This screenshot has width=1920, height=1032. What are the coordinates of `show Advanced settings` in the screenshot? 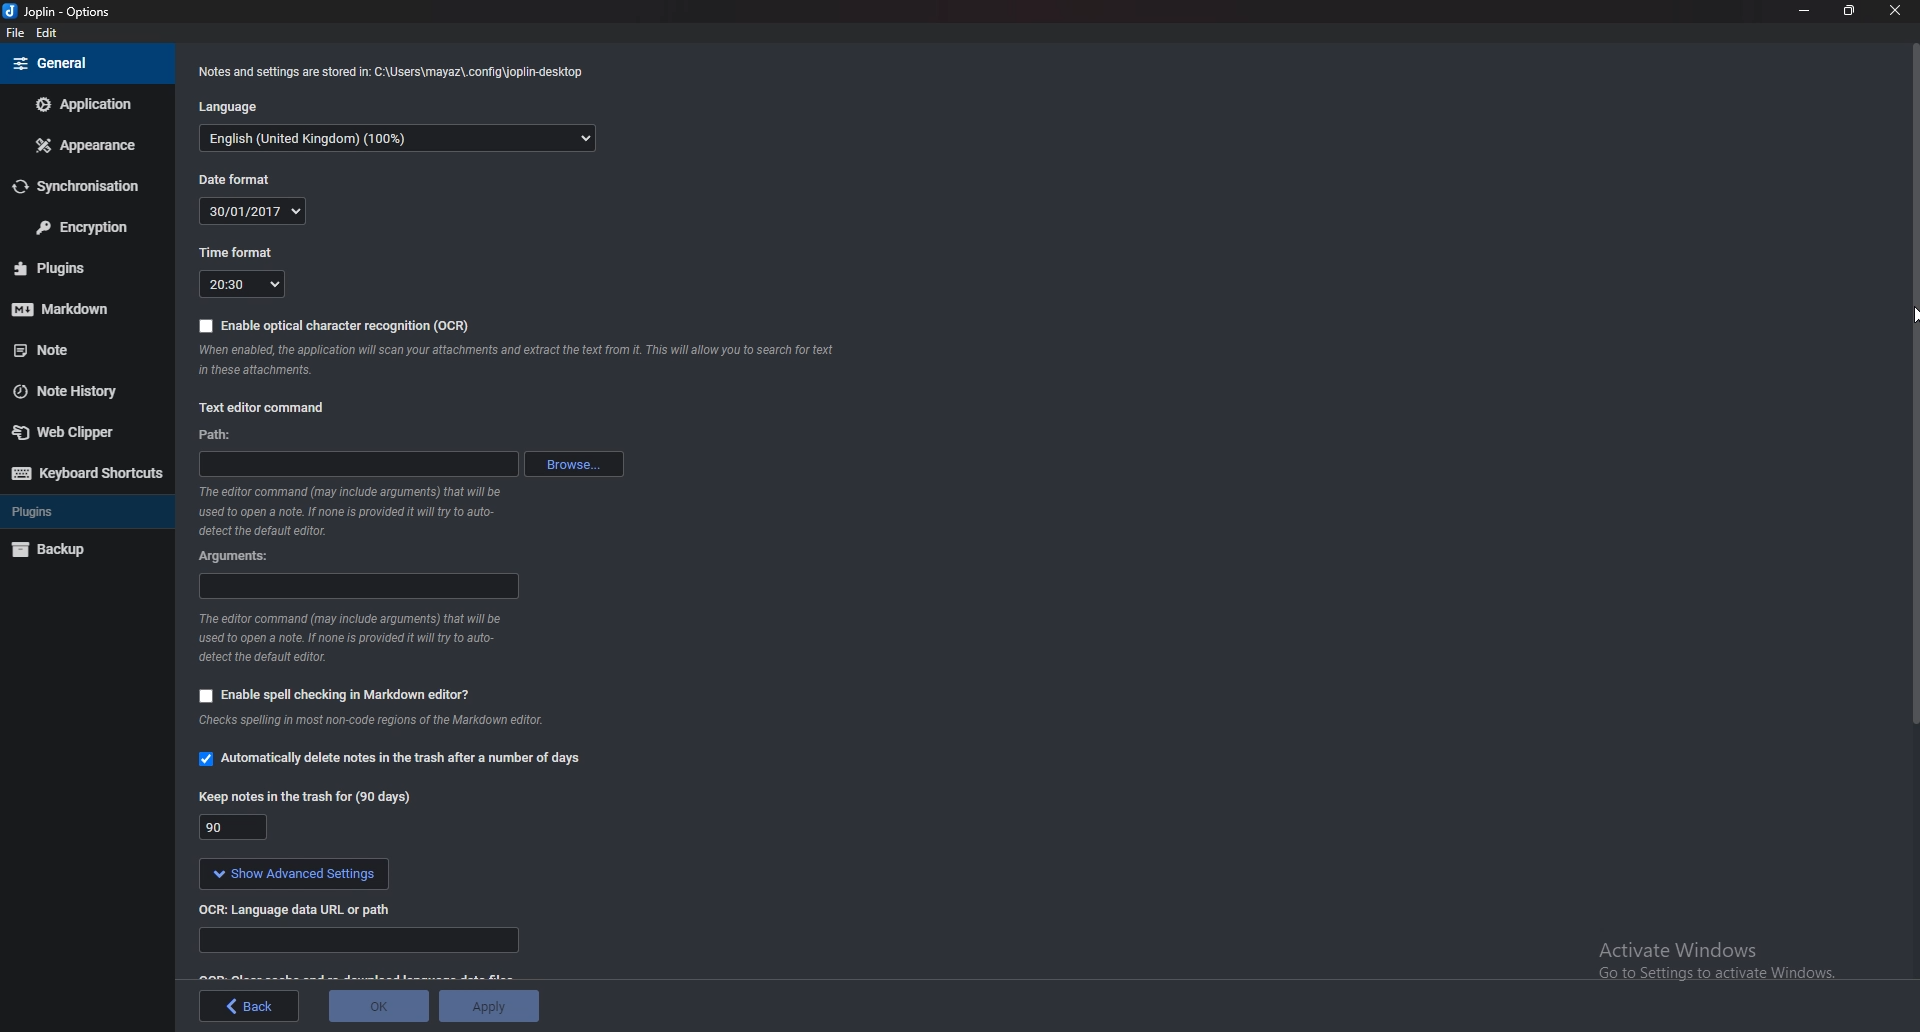 It's located at (295, 873).